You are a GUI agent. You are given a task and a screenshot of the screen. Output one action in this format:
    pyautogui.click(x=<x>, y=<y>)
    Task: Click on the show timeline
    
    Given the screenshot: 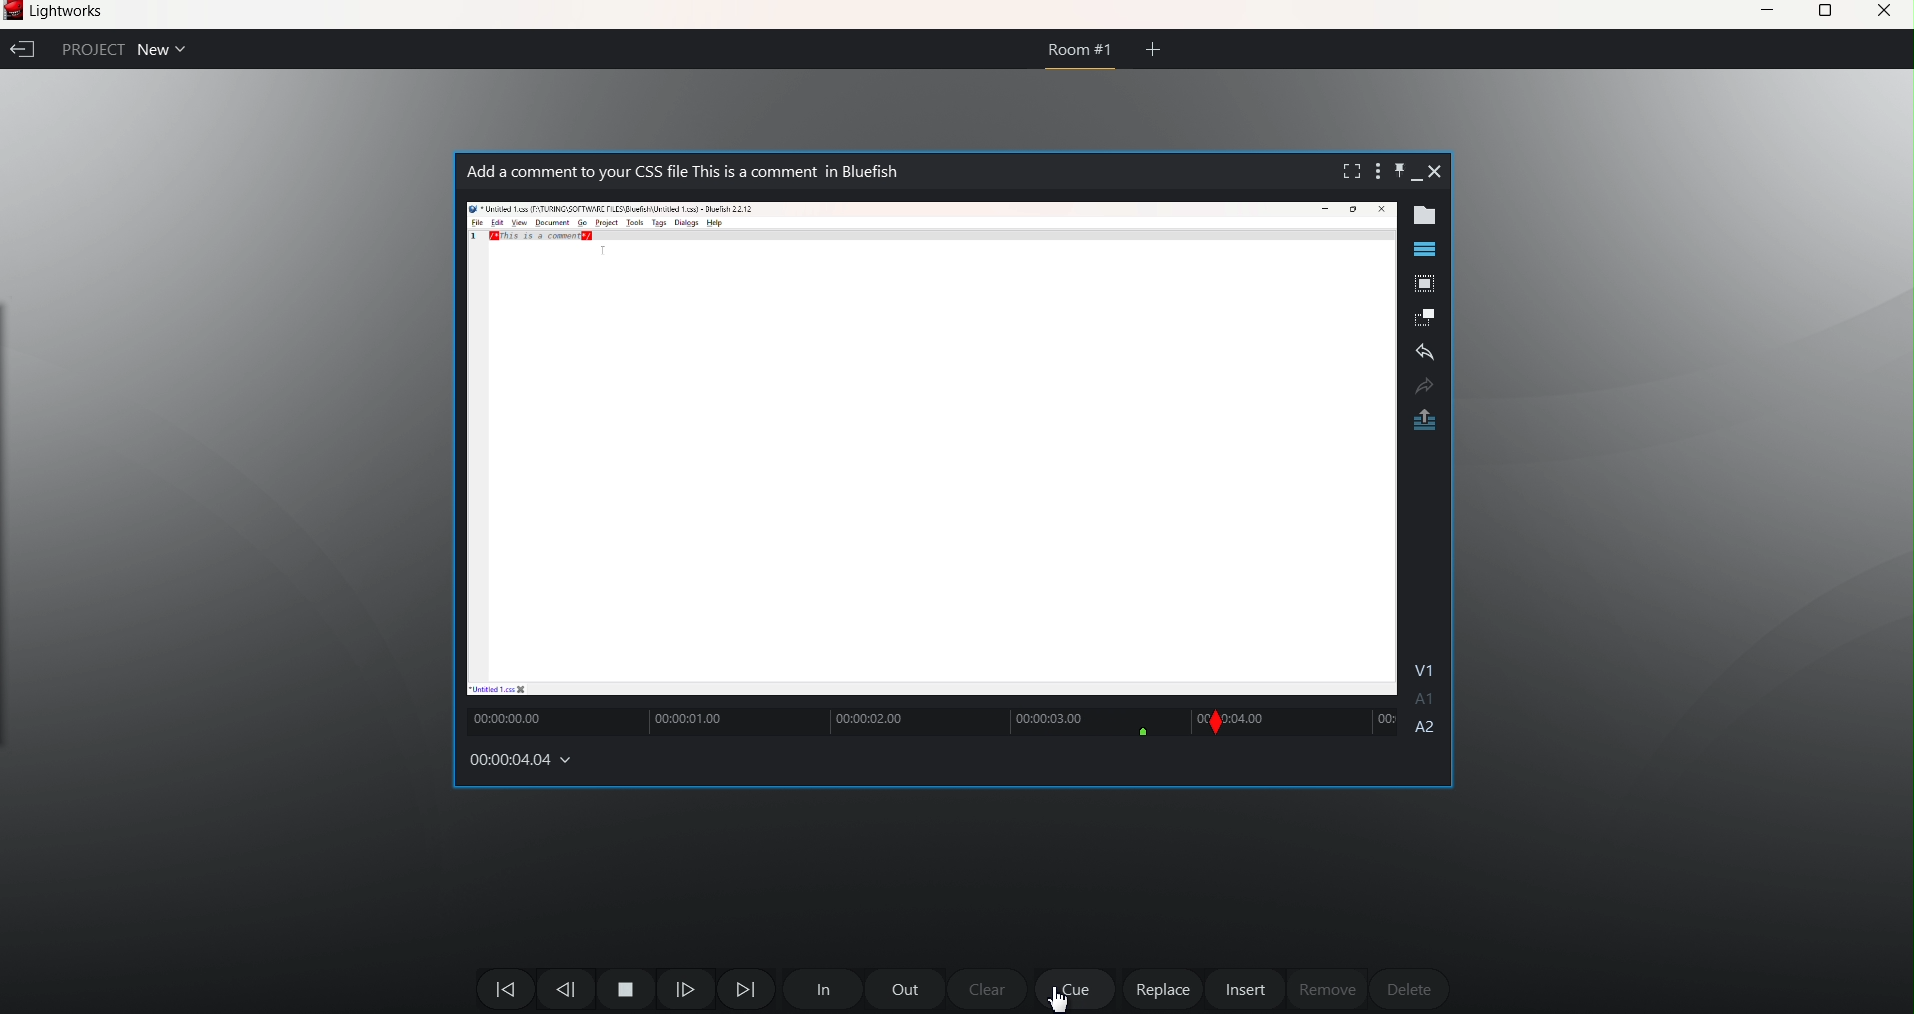 What is the action you would take?
    pyautogui.click(x=1424, y=249)
    